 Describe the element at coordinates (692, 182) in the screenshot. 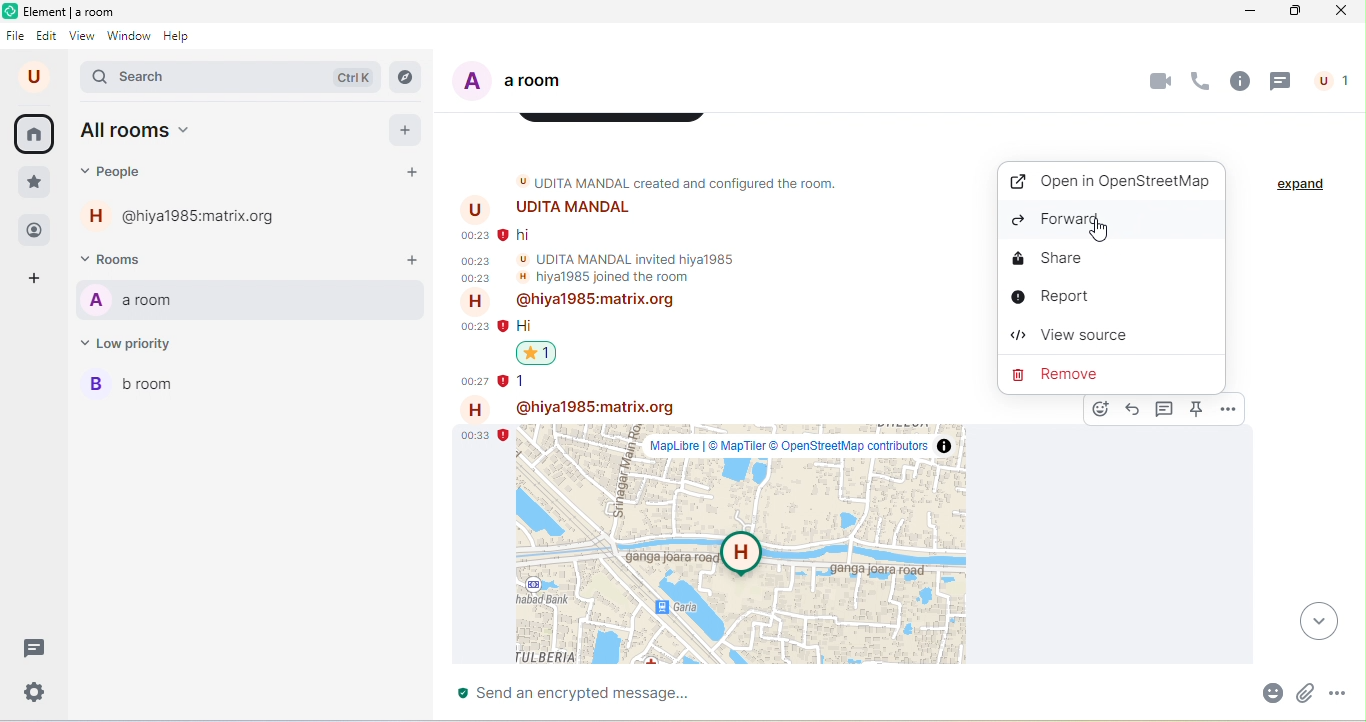

I see `Udita Mandal created and configured the room` at that location.